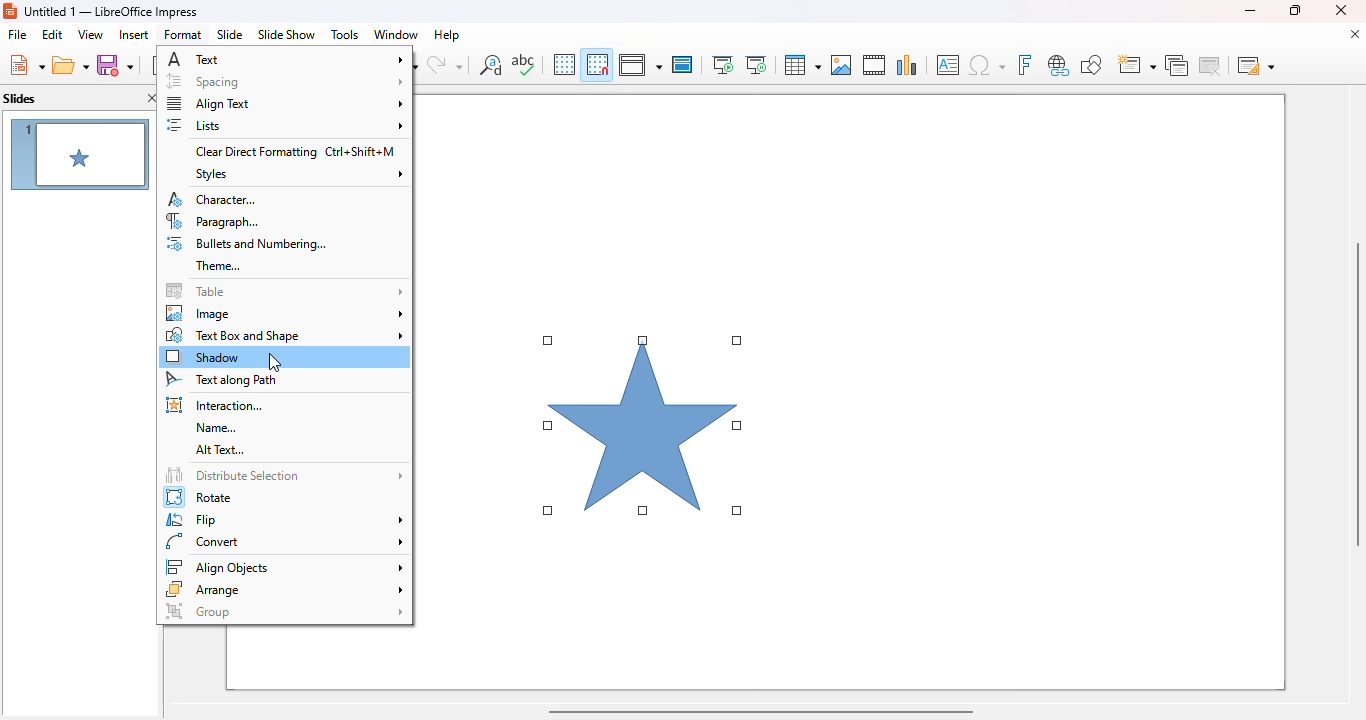 This screenshot has height=720, width=1366. Describe the element at coordinates (286, 35) in the screenshot. I see `slide show` at that location.